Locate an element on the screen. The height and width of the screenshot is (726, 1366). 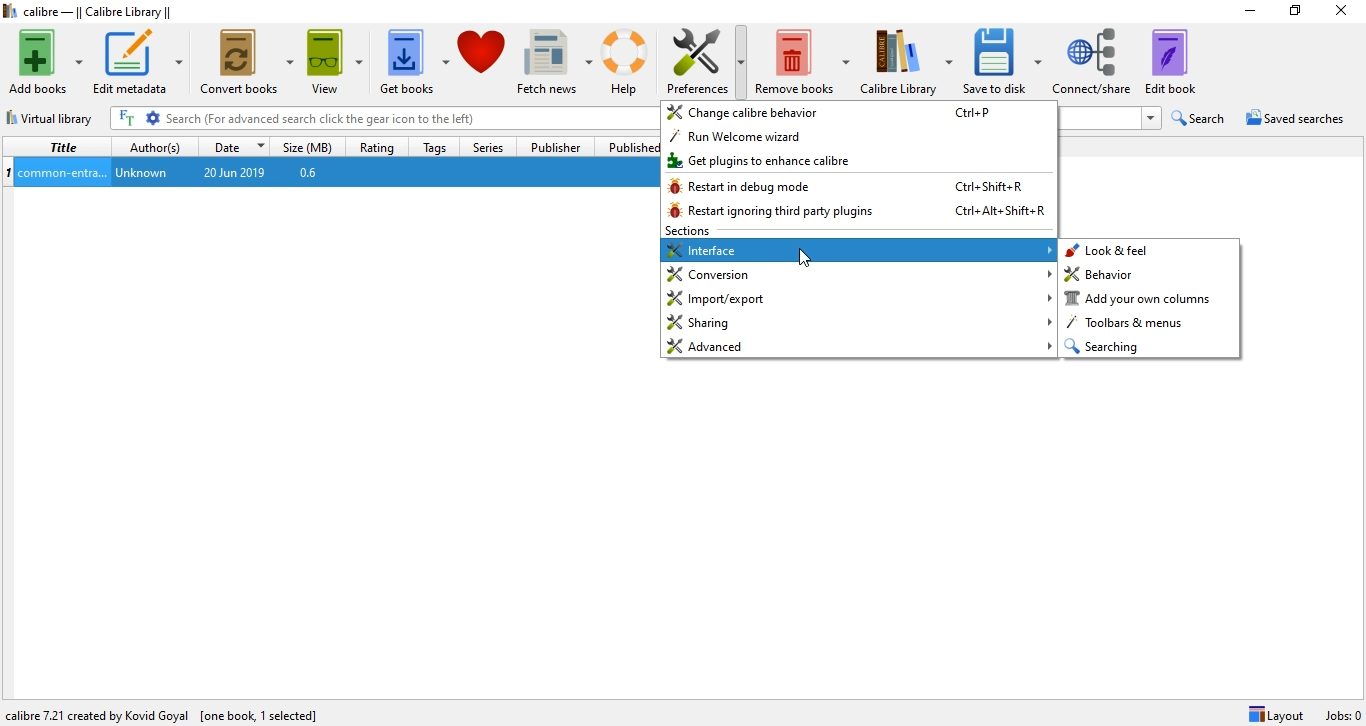
change calibre behavior is located at coordinates (860, 114).